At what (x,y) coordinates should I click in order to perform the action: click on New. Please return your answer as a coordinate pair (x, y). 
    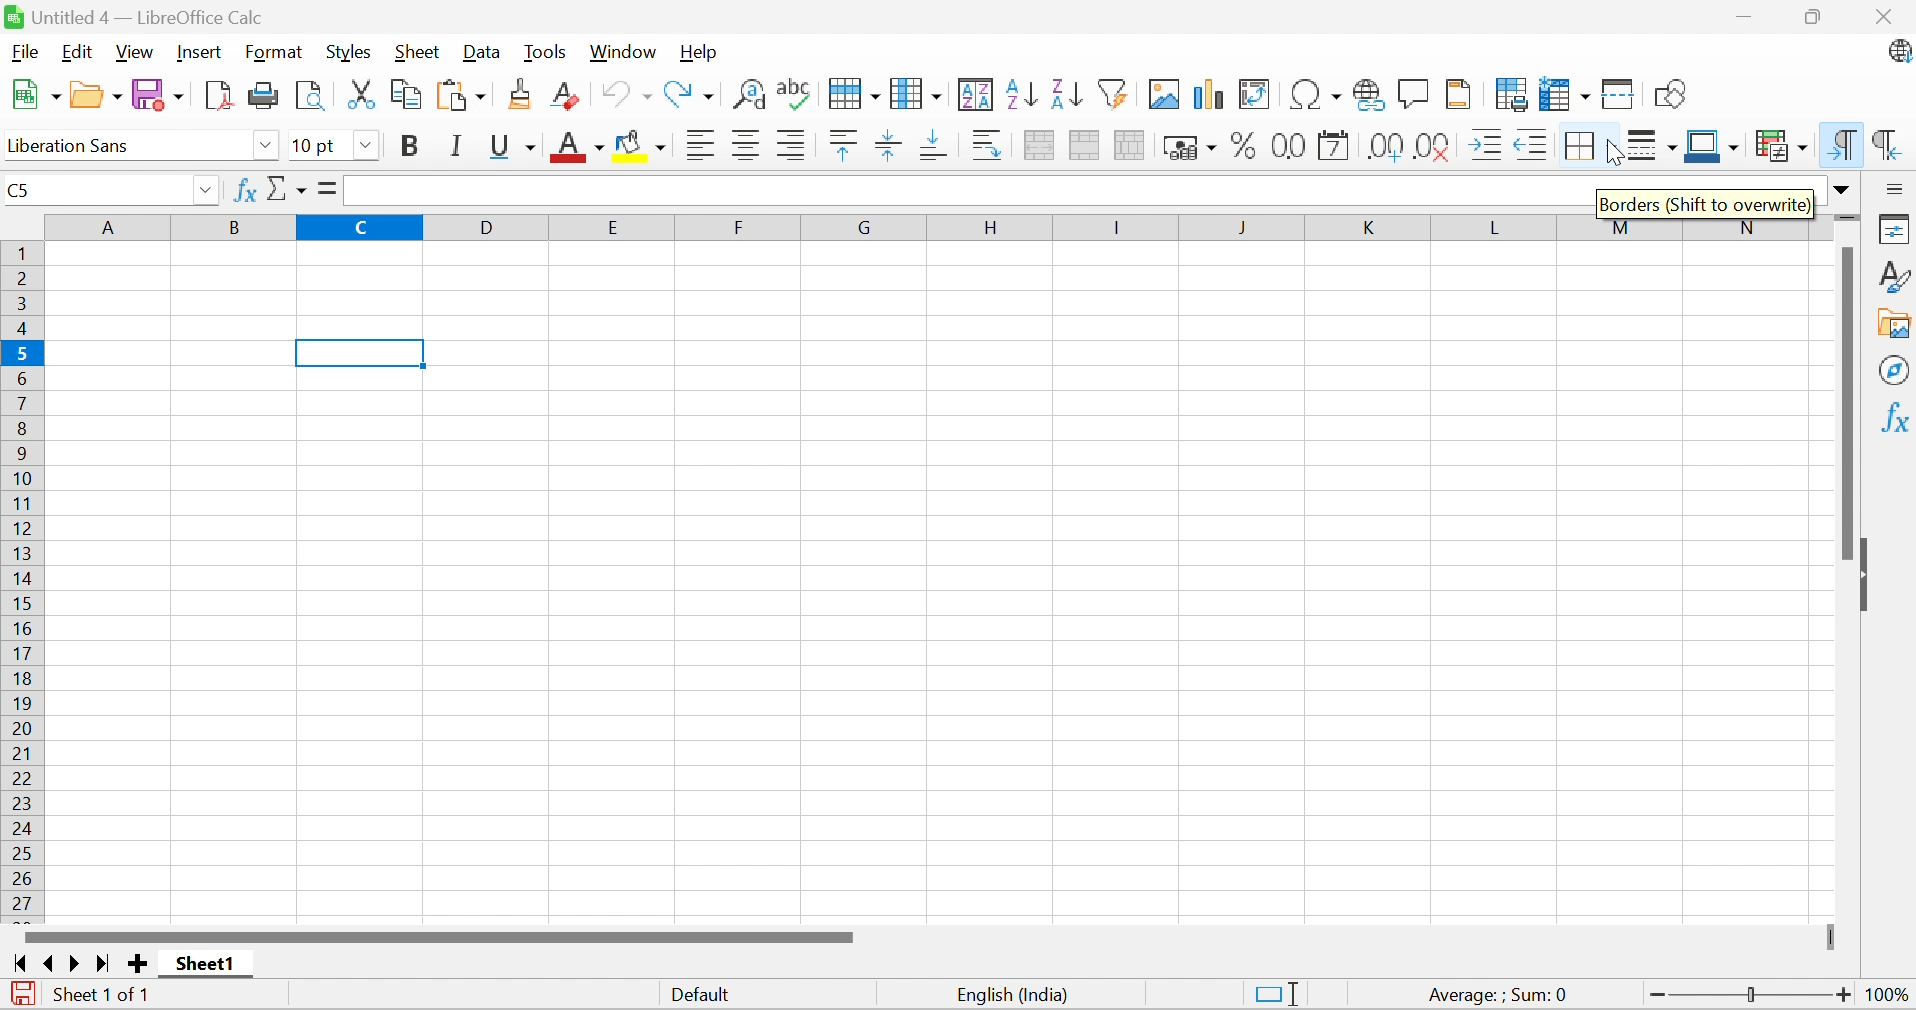
    Looking at the image, I should click on (35, 95).